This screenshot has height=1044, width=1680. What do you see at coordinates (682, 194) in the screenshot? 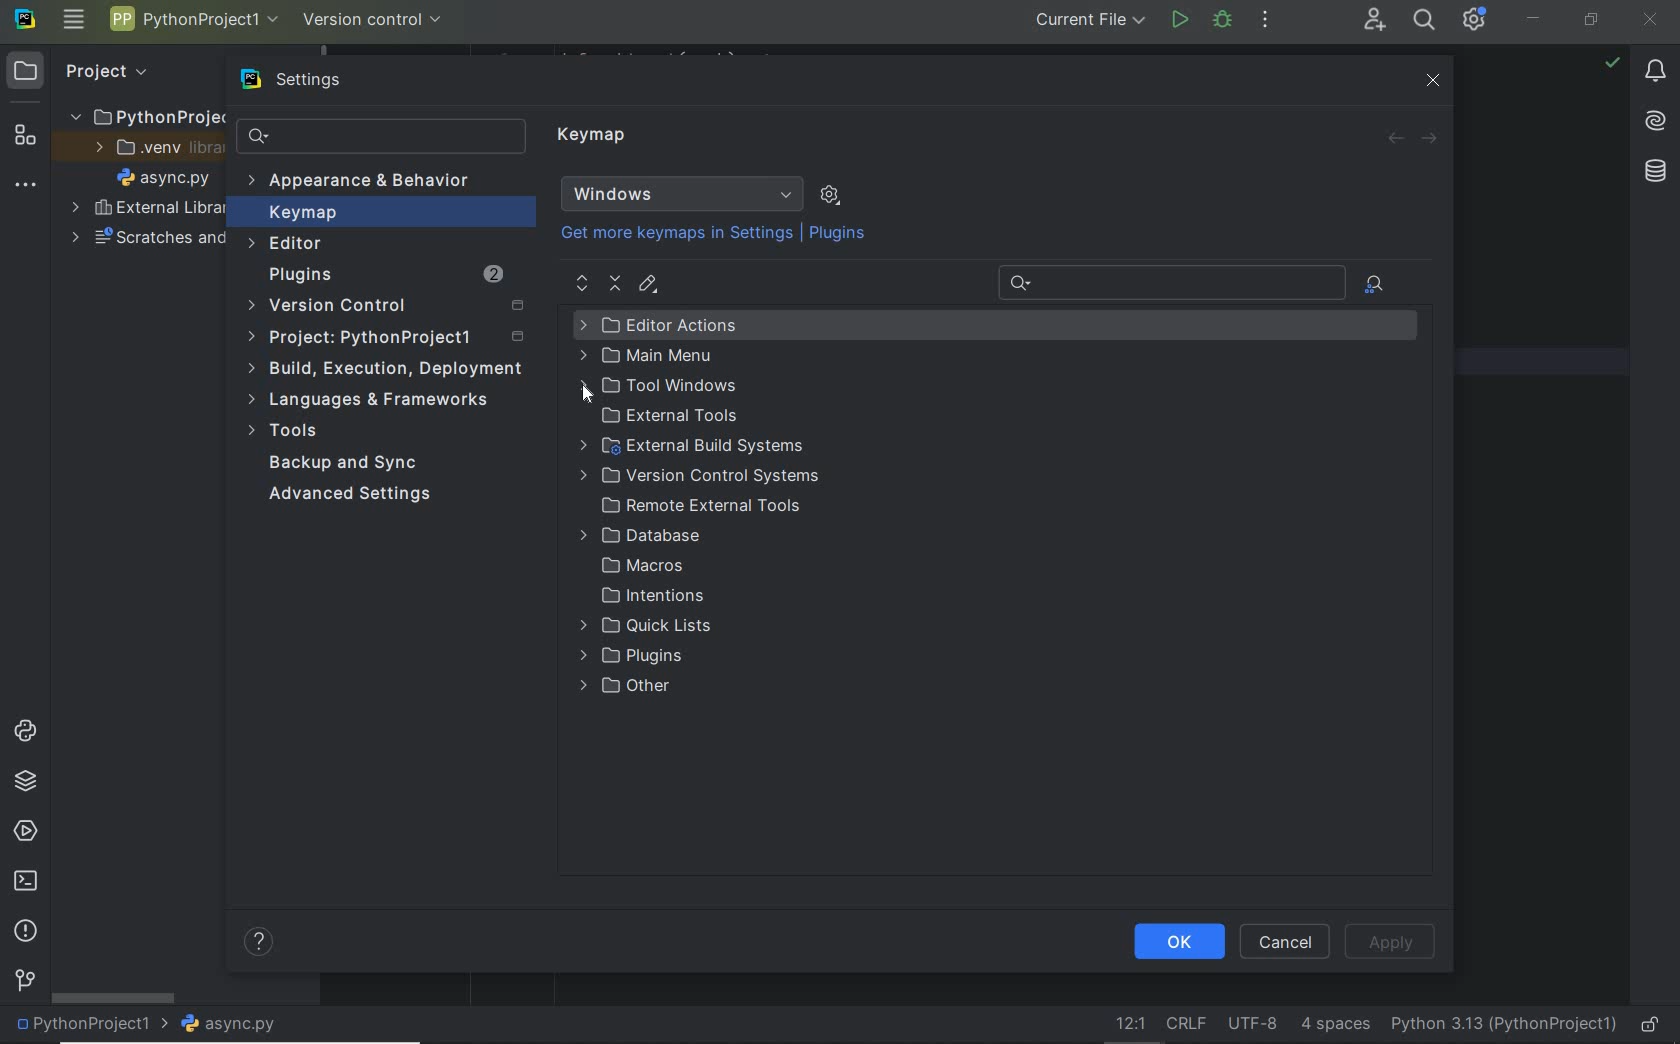
I see `Windows` at bounding box center [682, 194].